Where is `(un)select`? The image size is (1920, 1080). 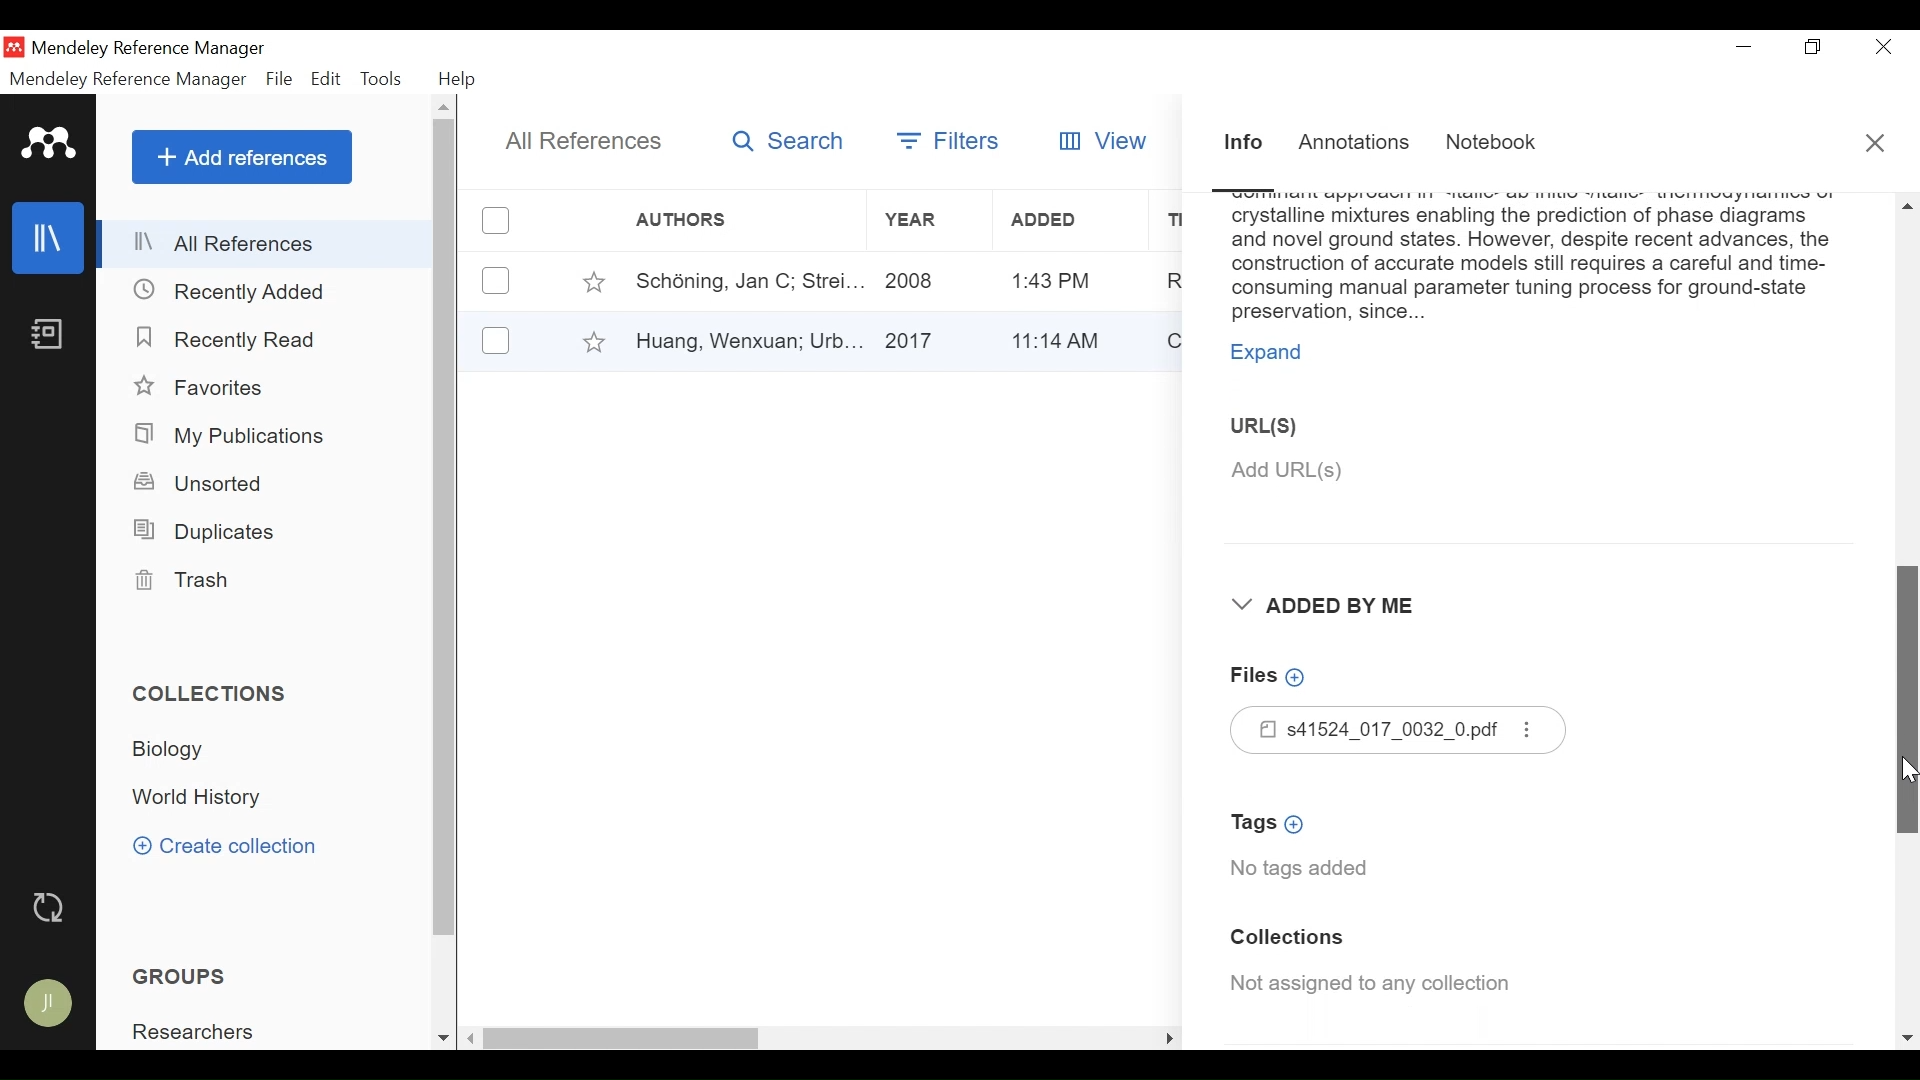 (un)select is located at coordinates (496, 340).